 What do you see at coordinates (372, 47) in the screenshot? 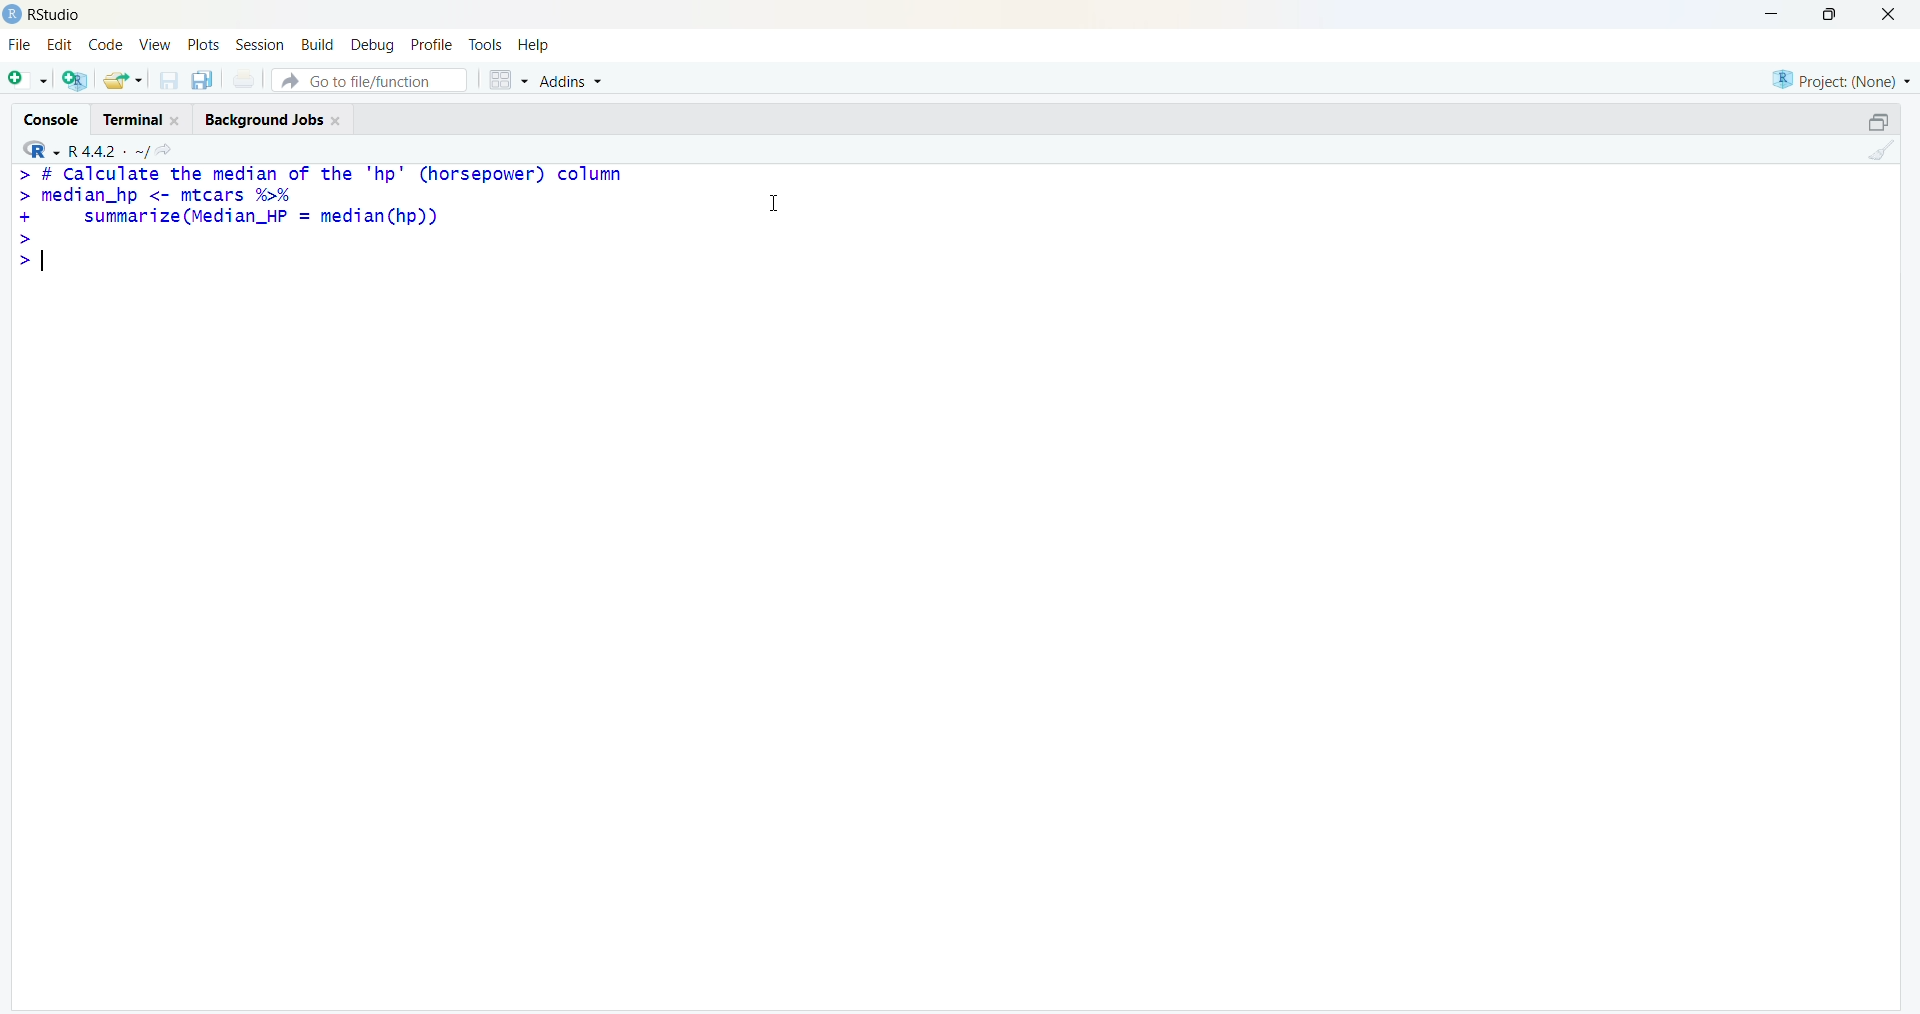
I see `debug` at bounding box center [372, 47].